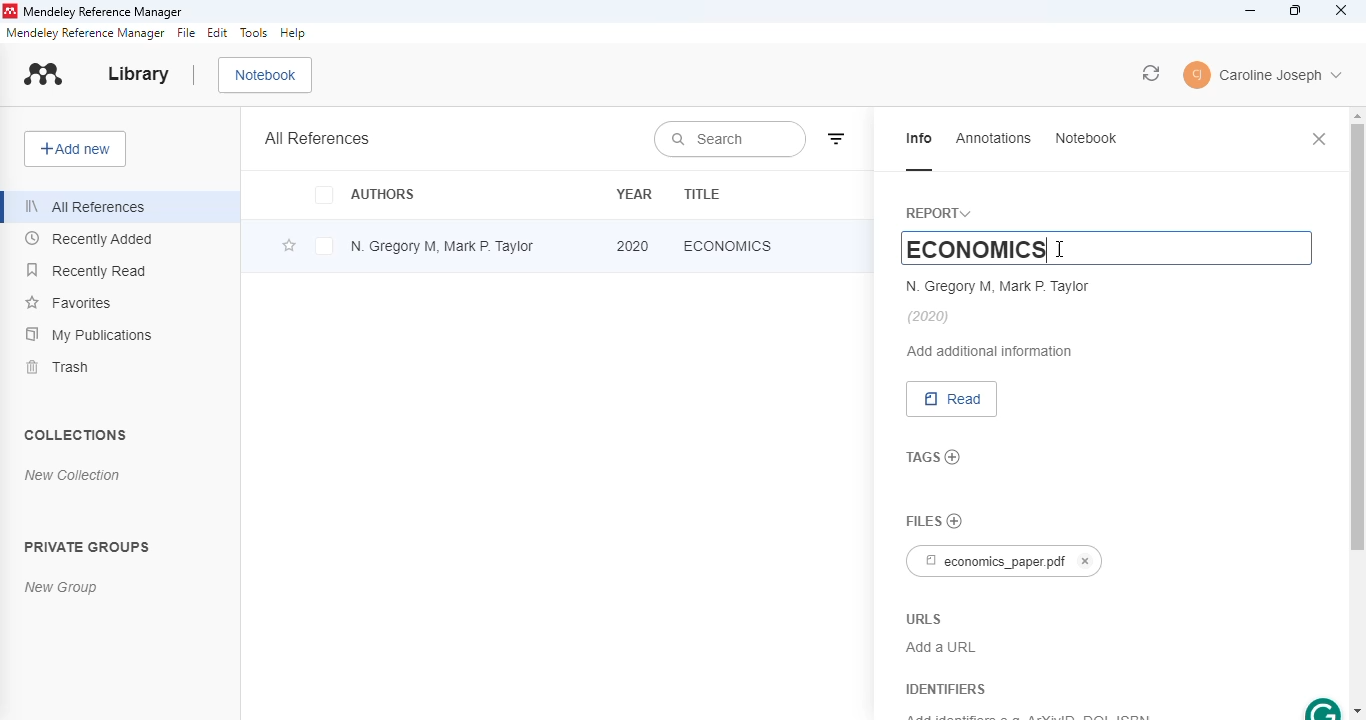 Image resolution: width=1366 pixels, height=720 pixels. What do you see at coordinates (633, 246) in the screenshot?
I see `2020` at bounding box center [633, 246].